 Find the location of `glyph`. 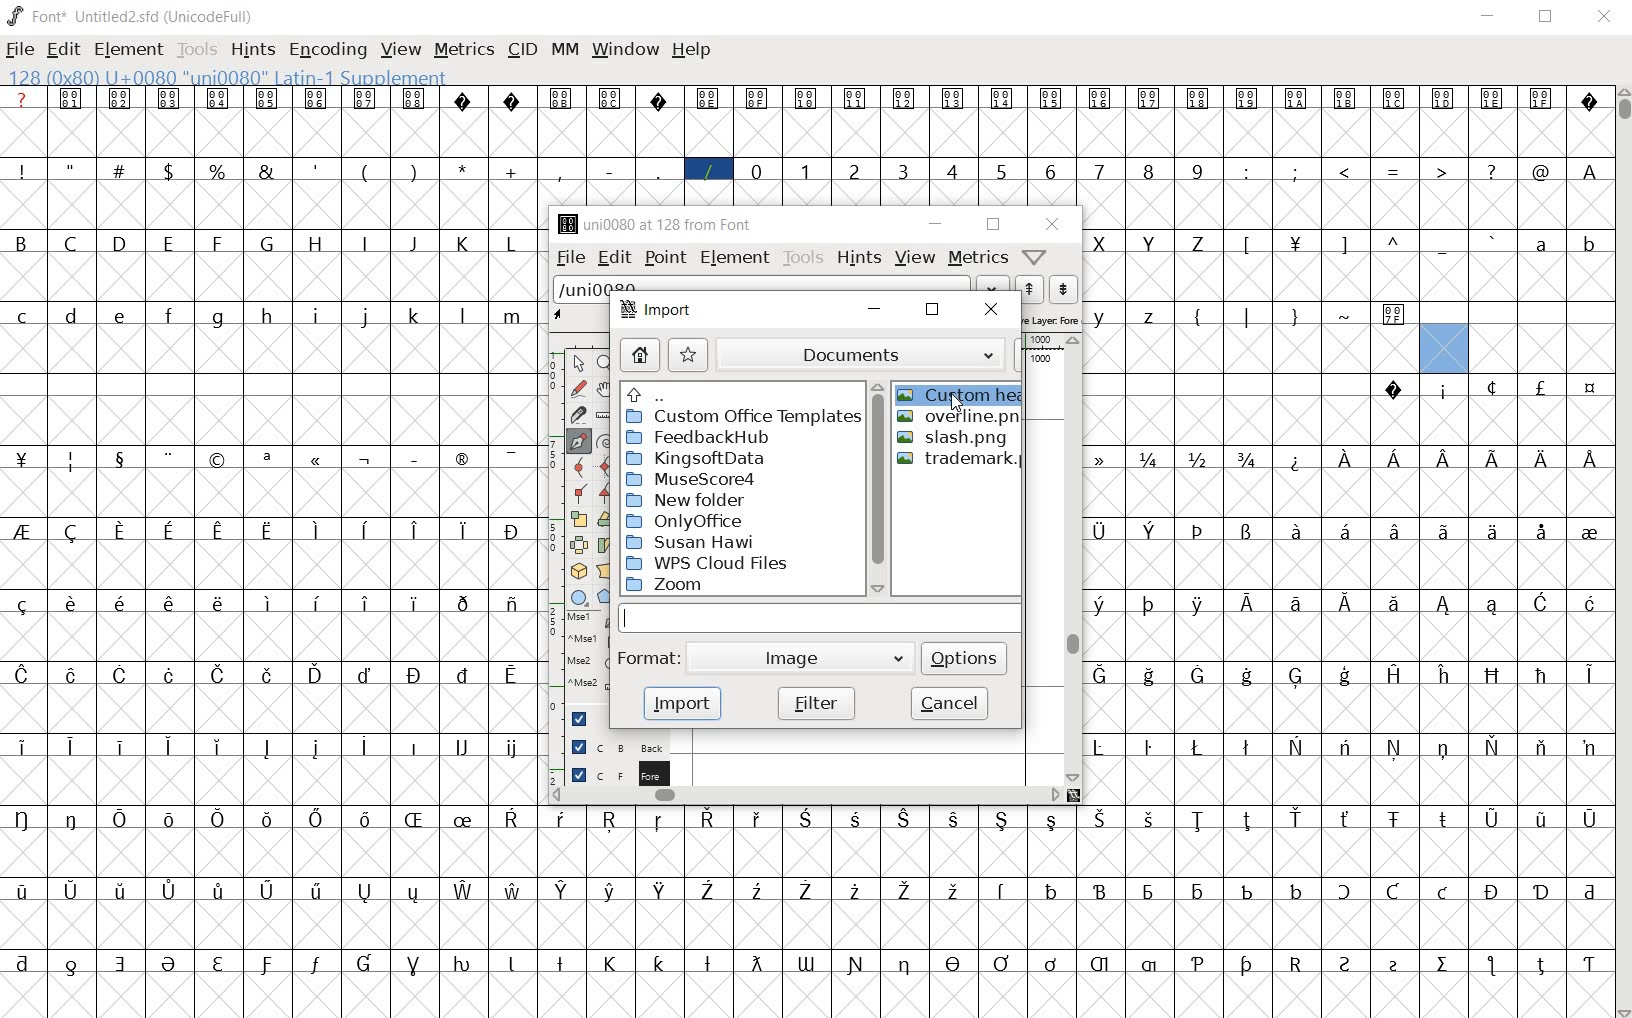

glyph is located at coordinates (23, 747).